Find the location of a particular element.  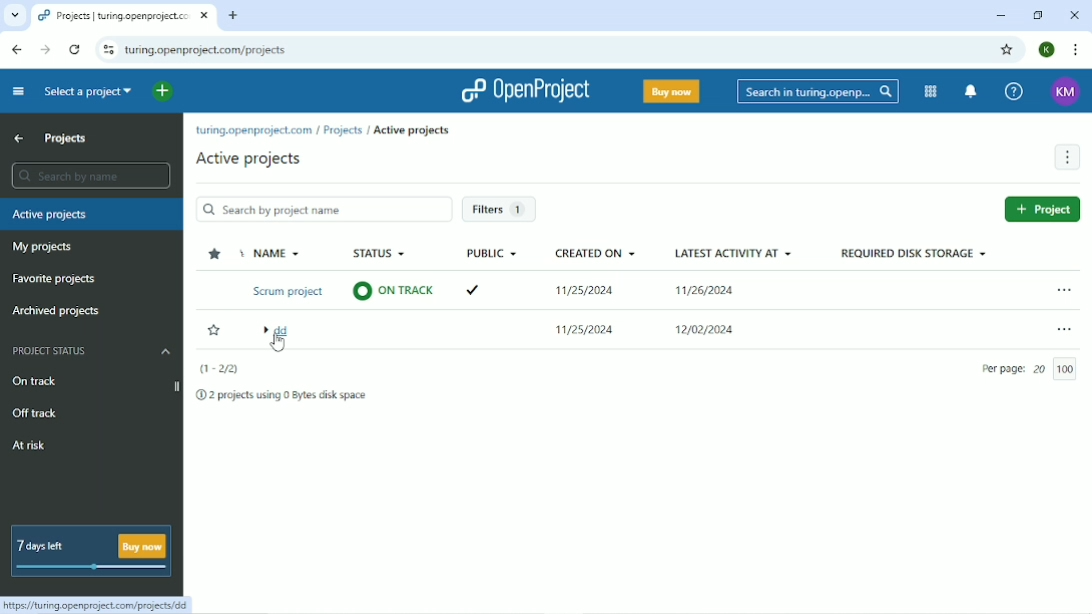

Search by project name is located at coordinates (324, 211).